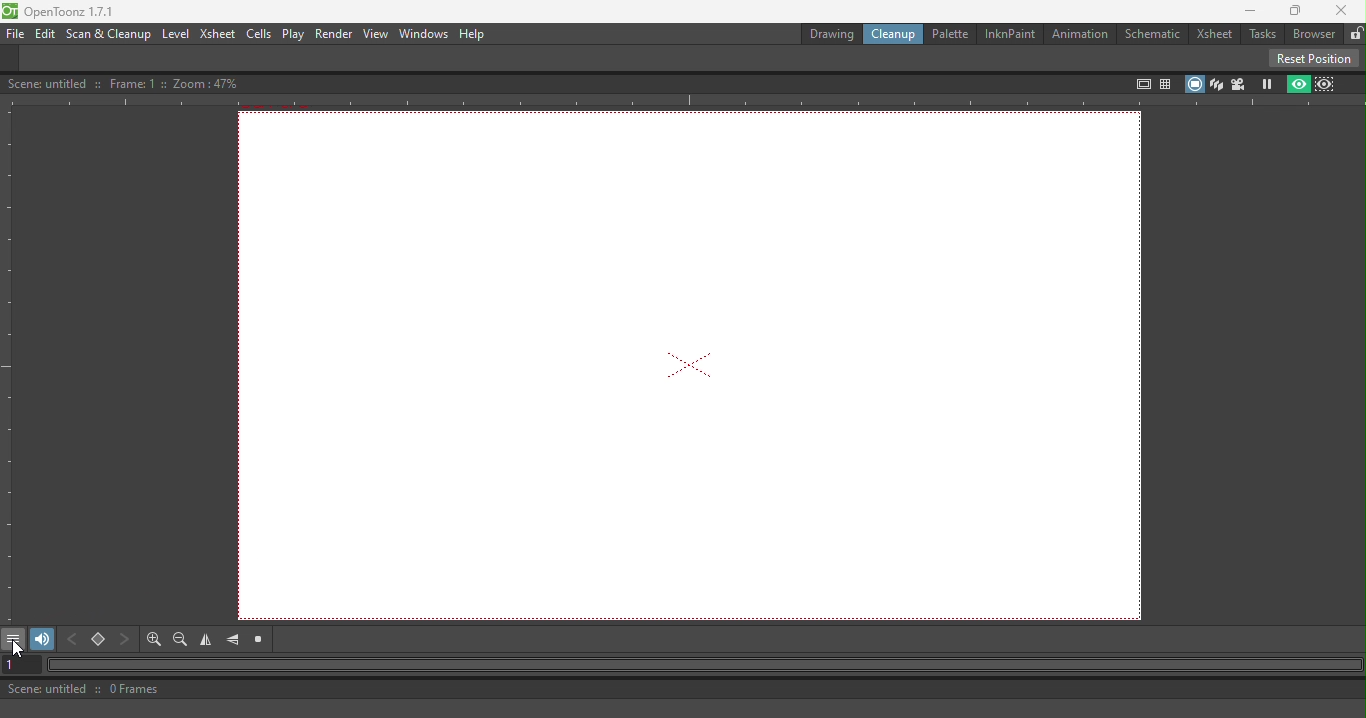  I want to click on Render, so click(331, 33).